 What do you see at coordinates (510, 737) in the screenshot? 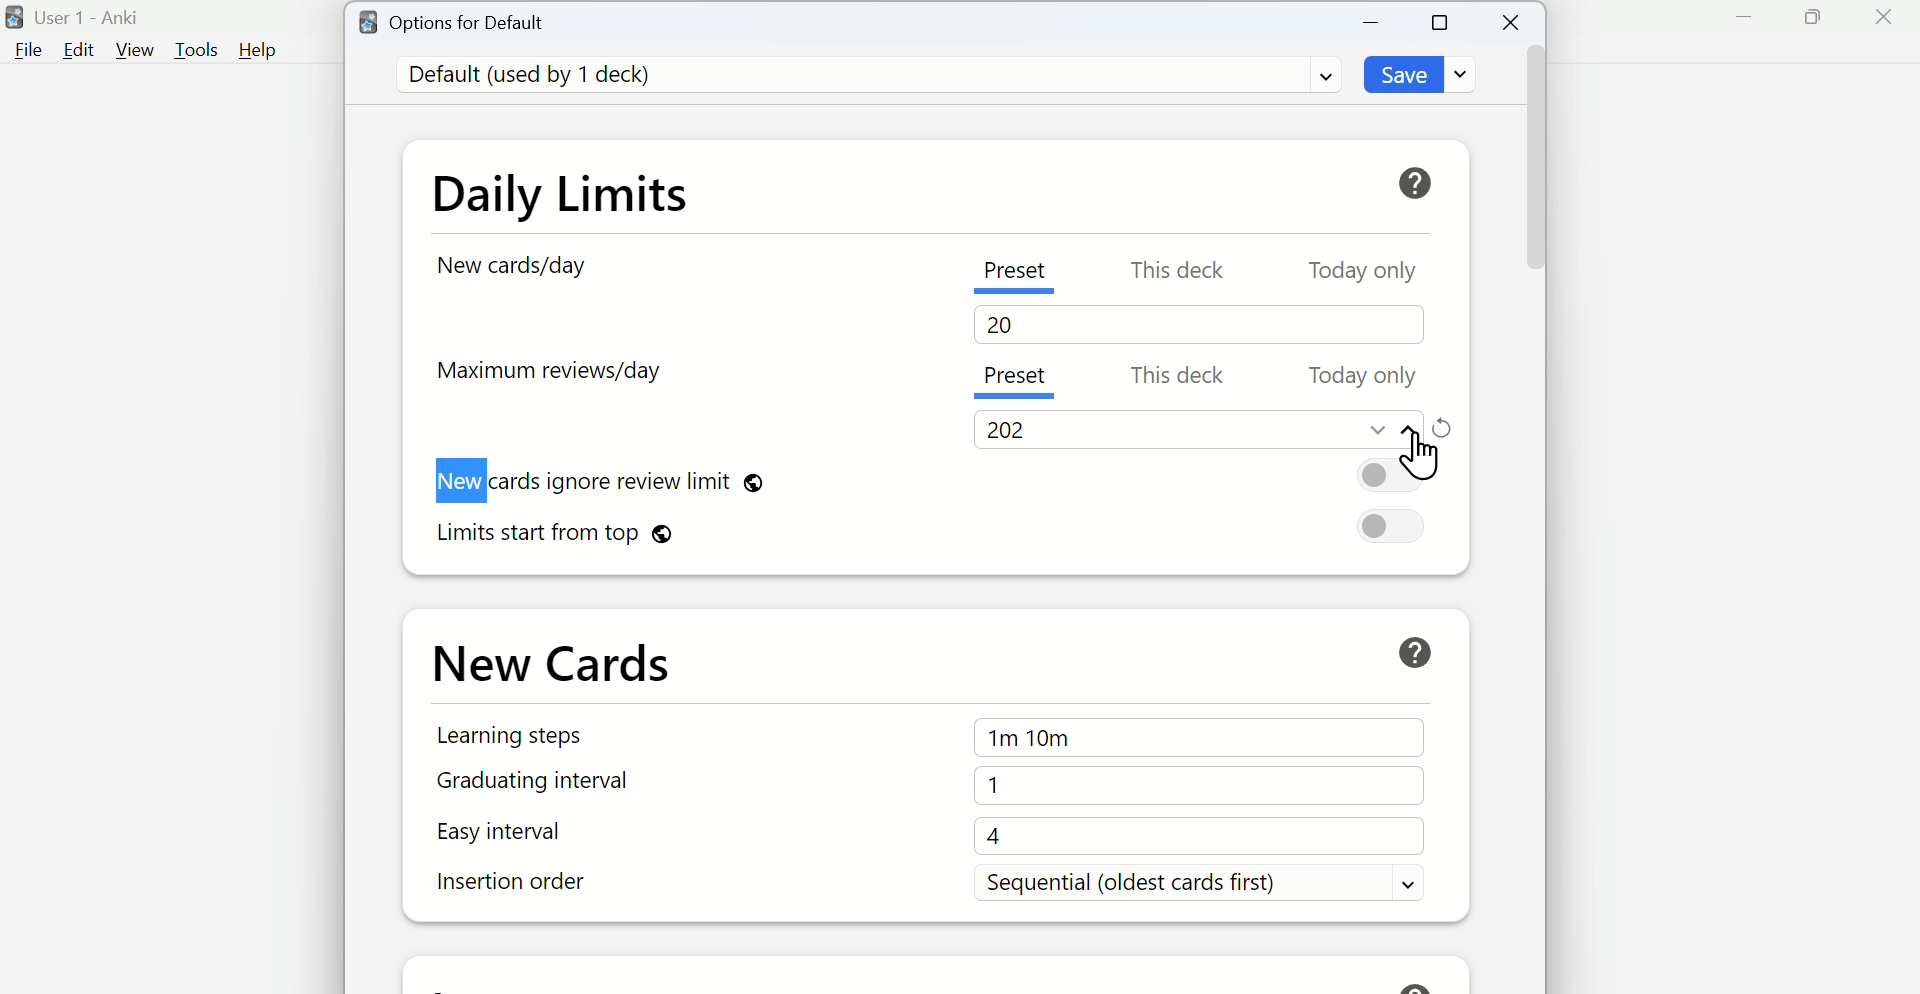
I see `Learning steps` at bounding box center [510, 737].